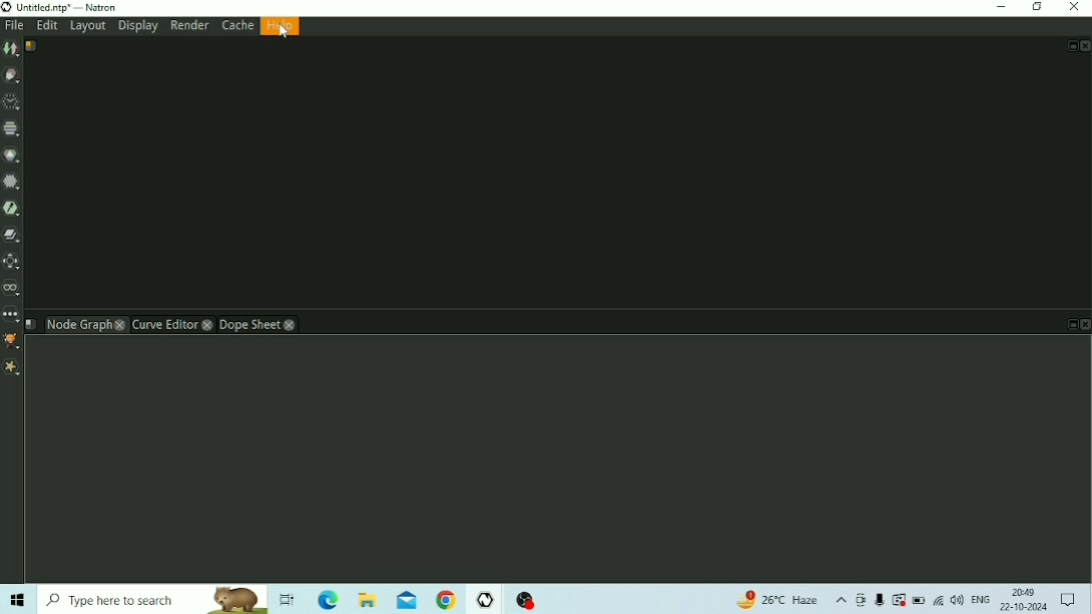 This screenshot has height=614, width=1092. Describe the element at coordinates (235, 26) in the screenshot. I see `Cache` at that location.